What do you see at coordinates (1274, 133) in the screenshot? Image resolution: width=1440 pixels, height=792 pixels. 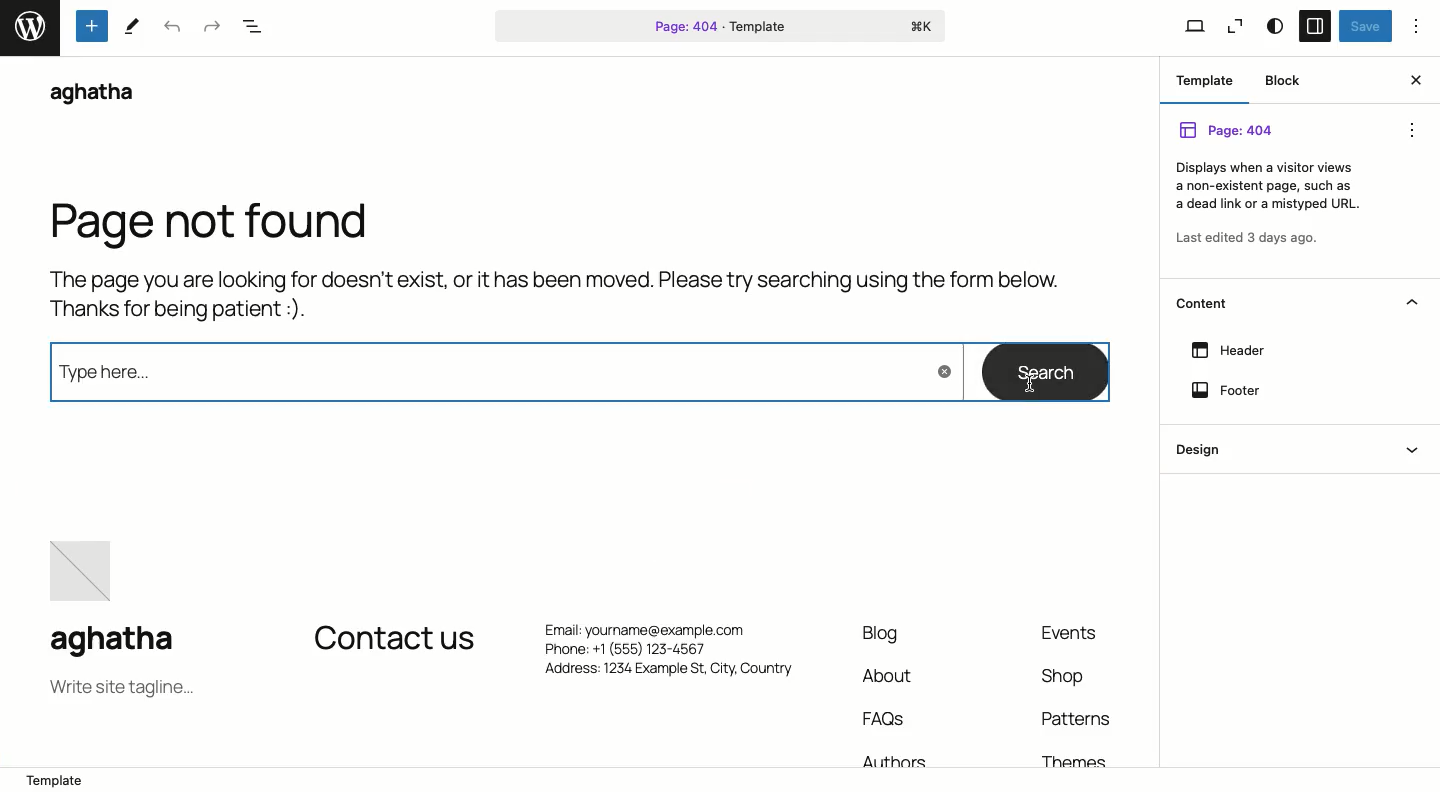 I see `Page 404` at bounding box center [1274, 133].